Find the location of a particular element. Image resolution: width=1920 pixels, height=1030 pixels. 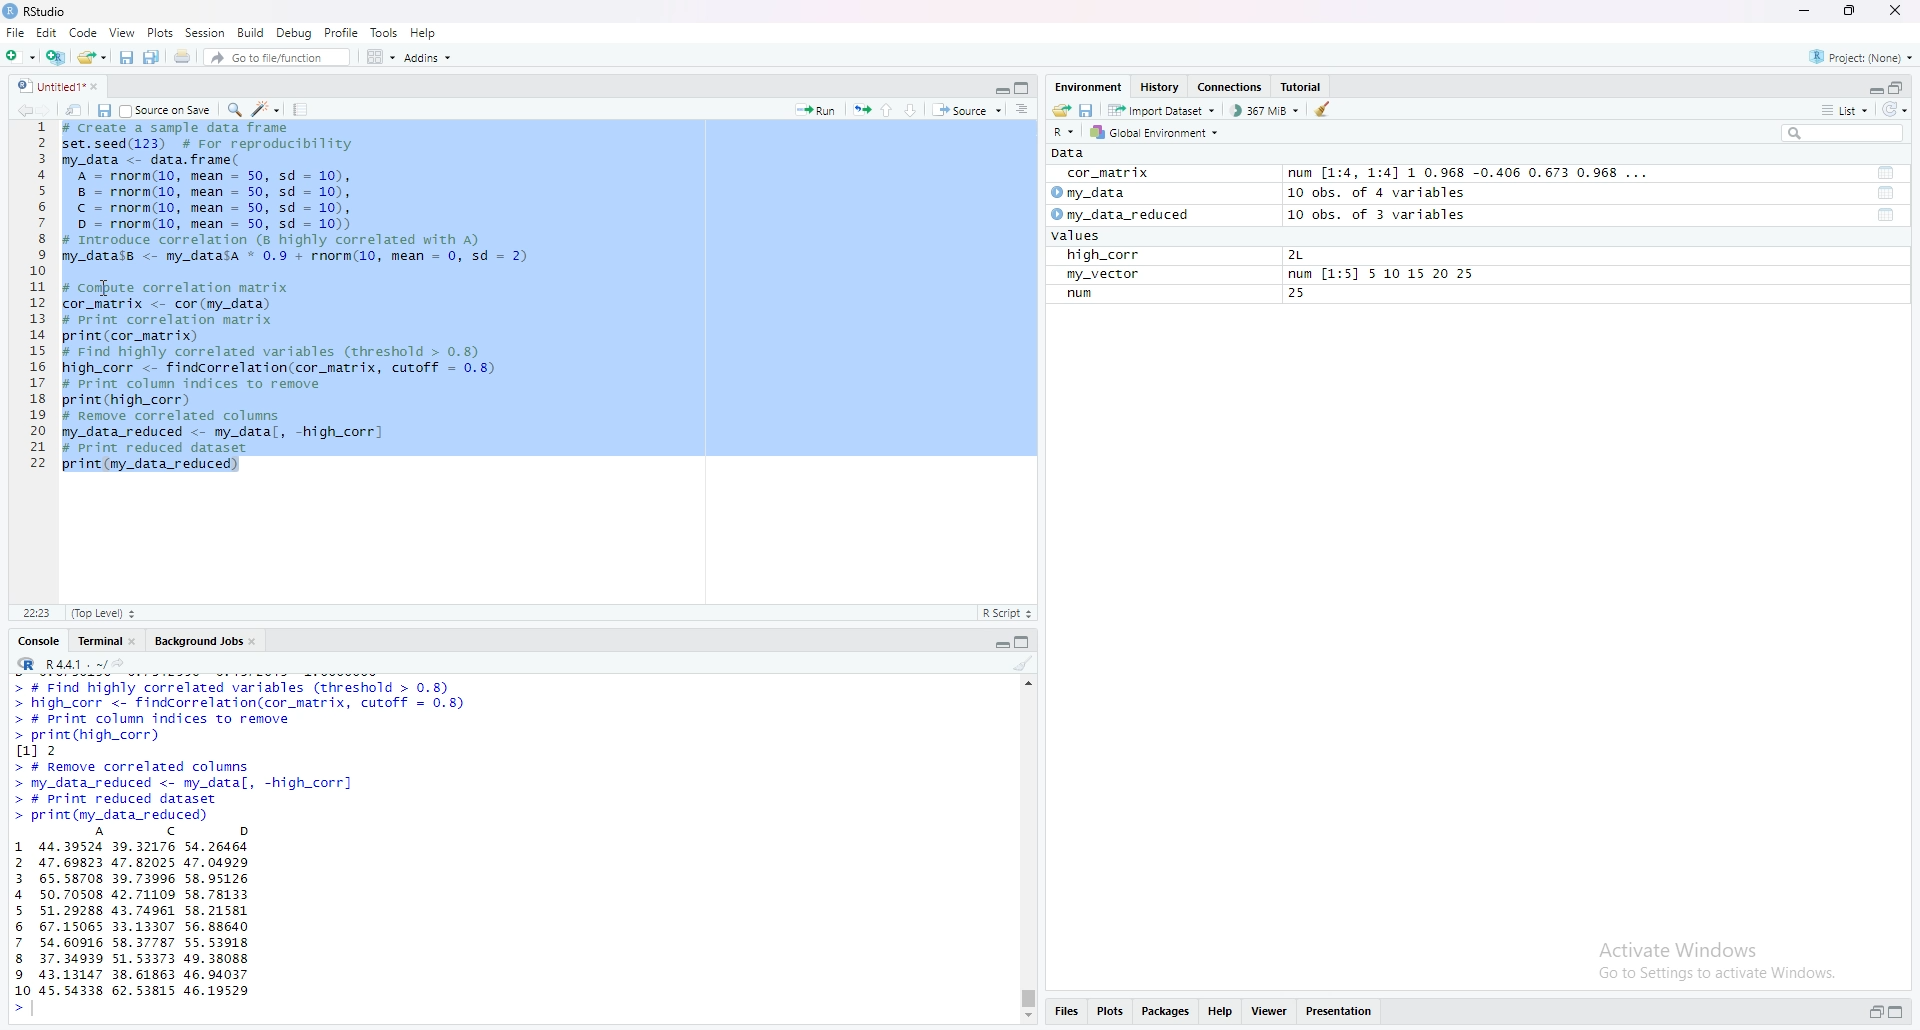

tool is located at coordinates (1889, 215).